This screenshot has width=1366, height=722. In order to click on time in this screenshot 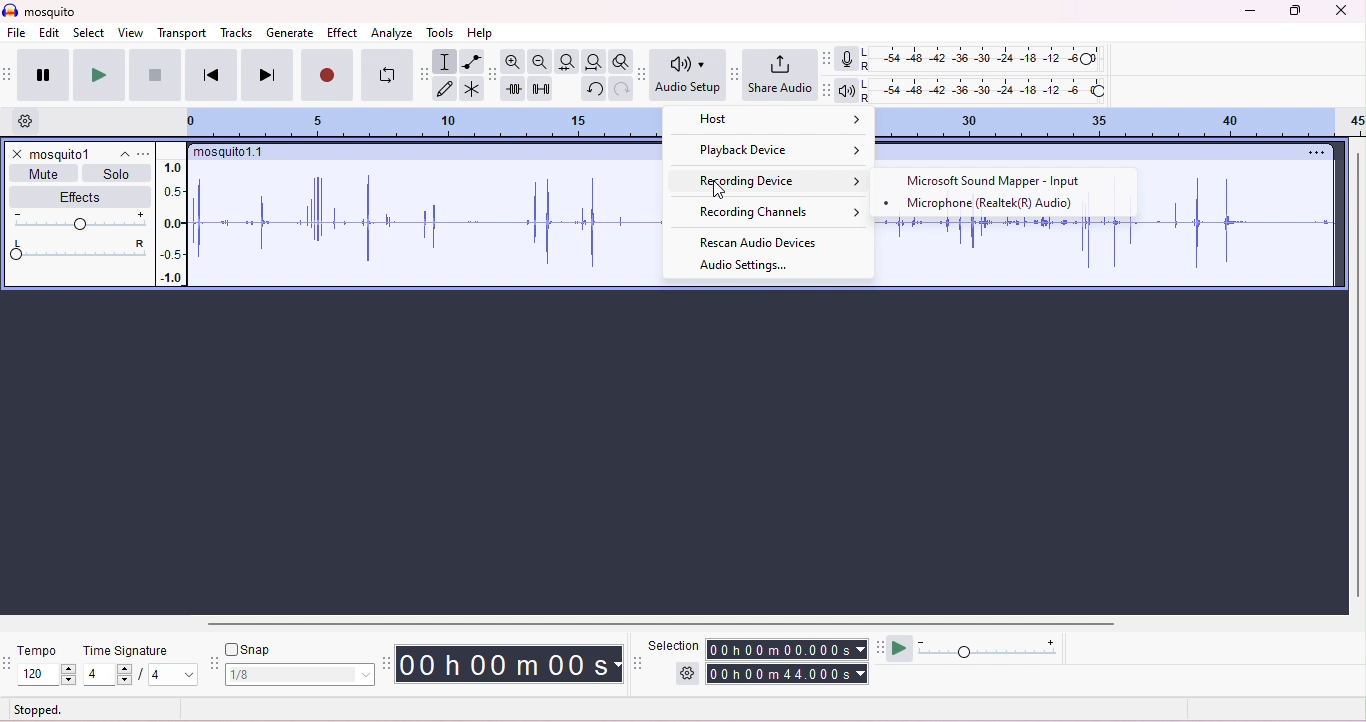, I will do `click(508, 664)`.